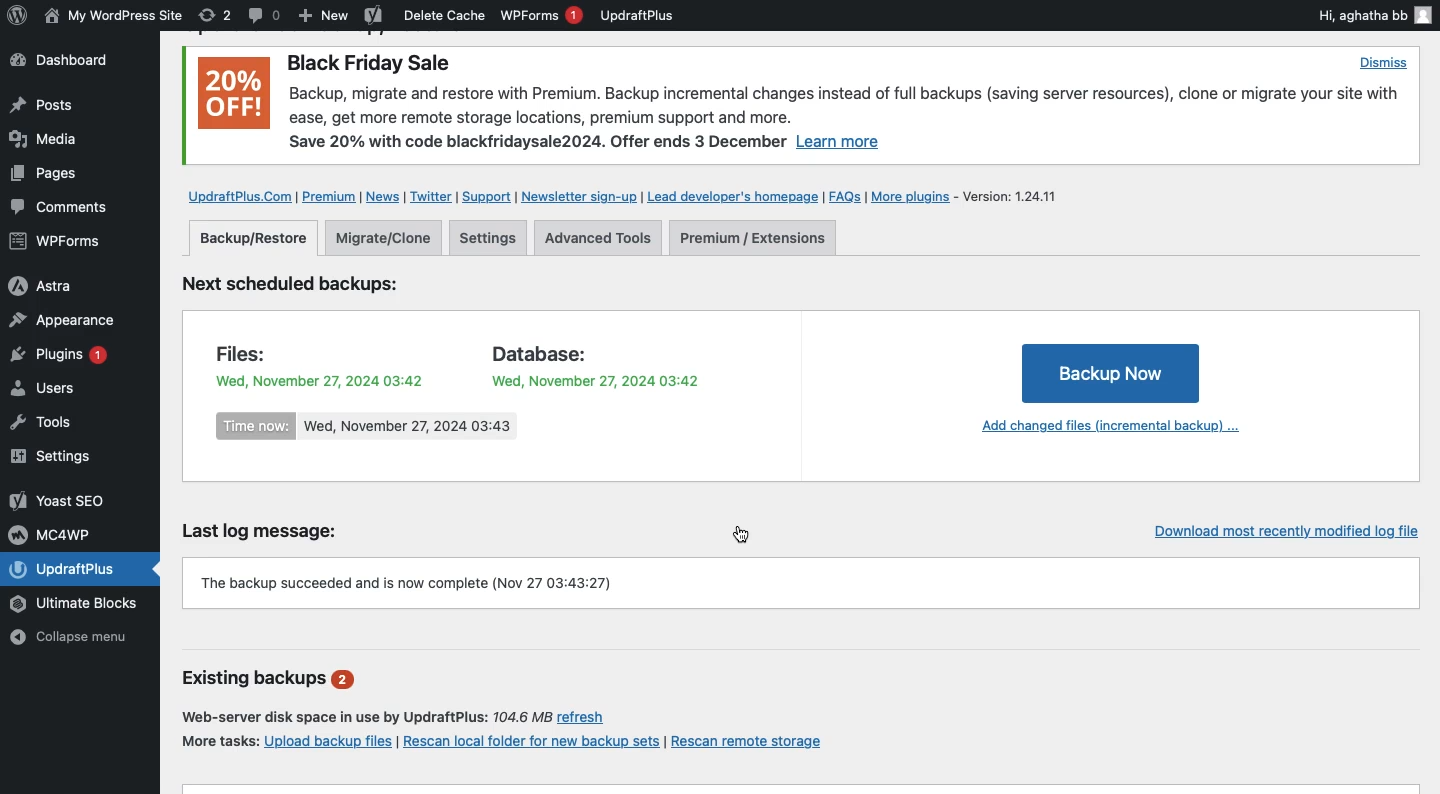 The height and width of the screenshot is (794, 1440). What do you see at coordinates (754, 239) in the screenshot?
I see `Premium extensions` at bounding box center [754, 239].